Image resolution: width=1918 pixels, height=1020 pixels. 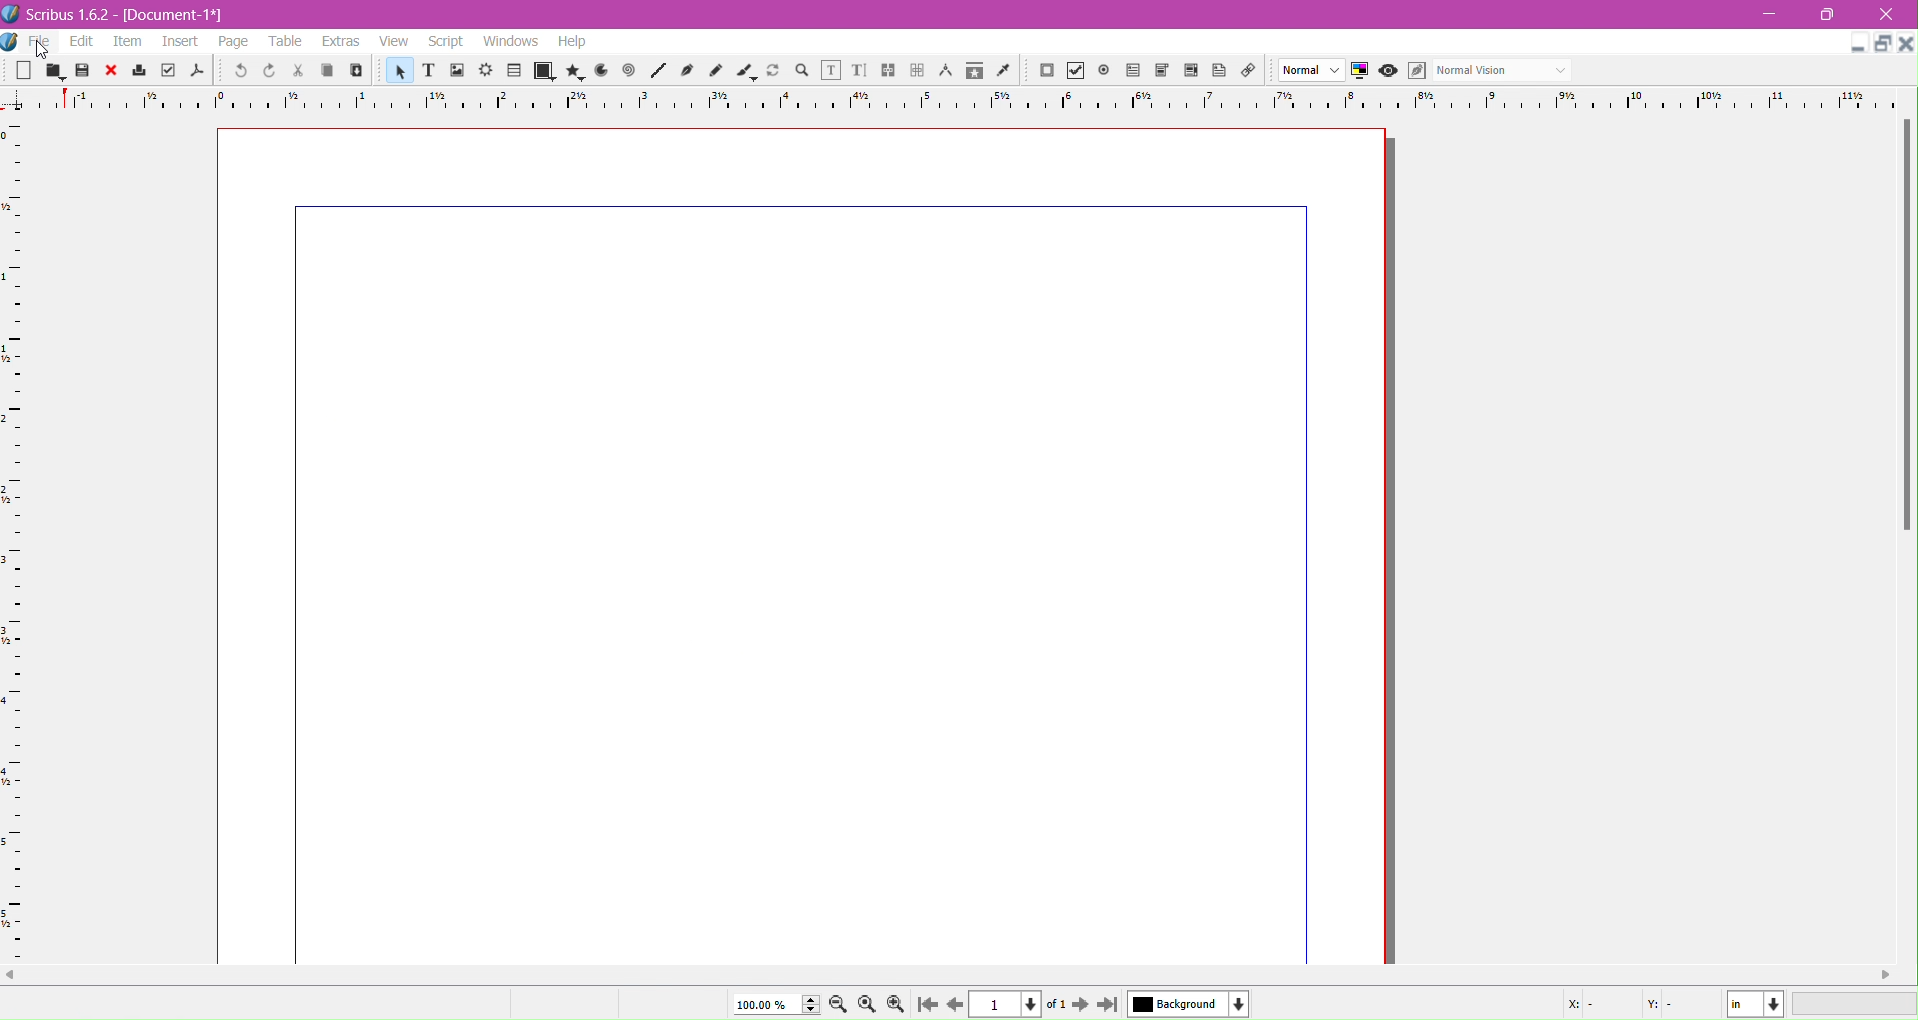 I want to click on pdf checkbox, so click(x=1075, y=71).